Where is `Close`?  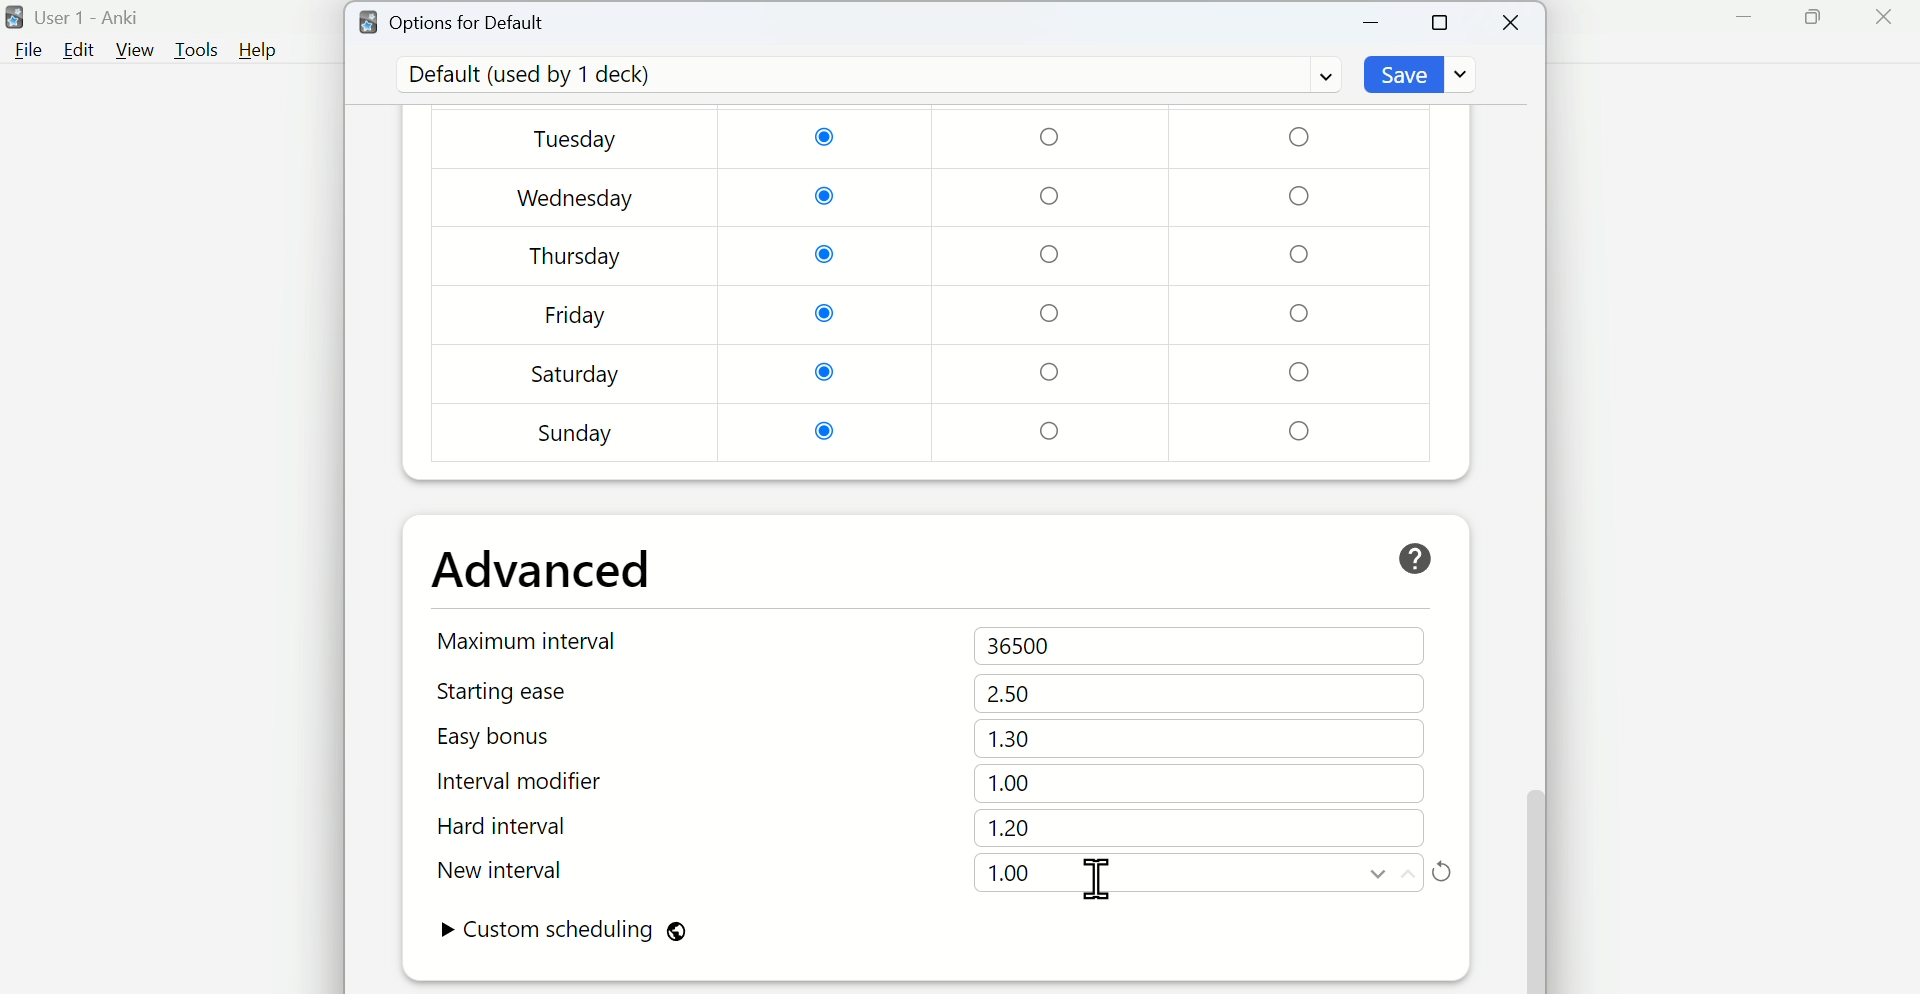 Close is located at coordinates (1513, 23).